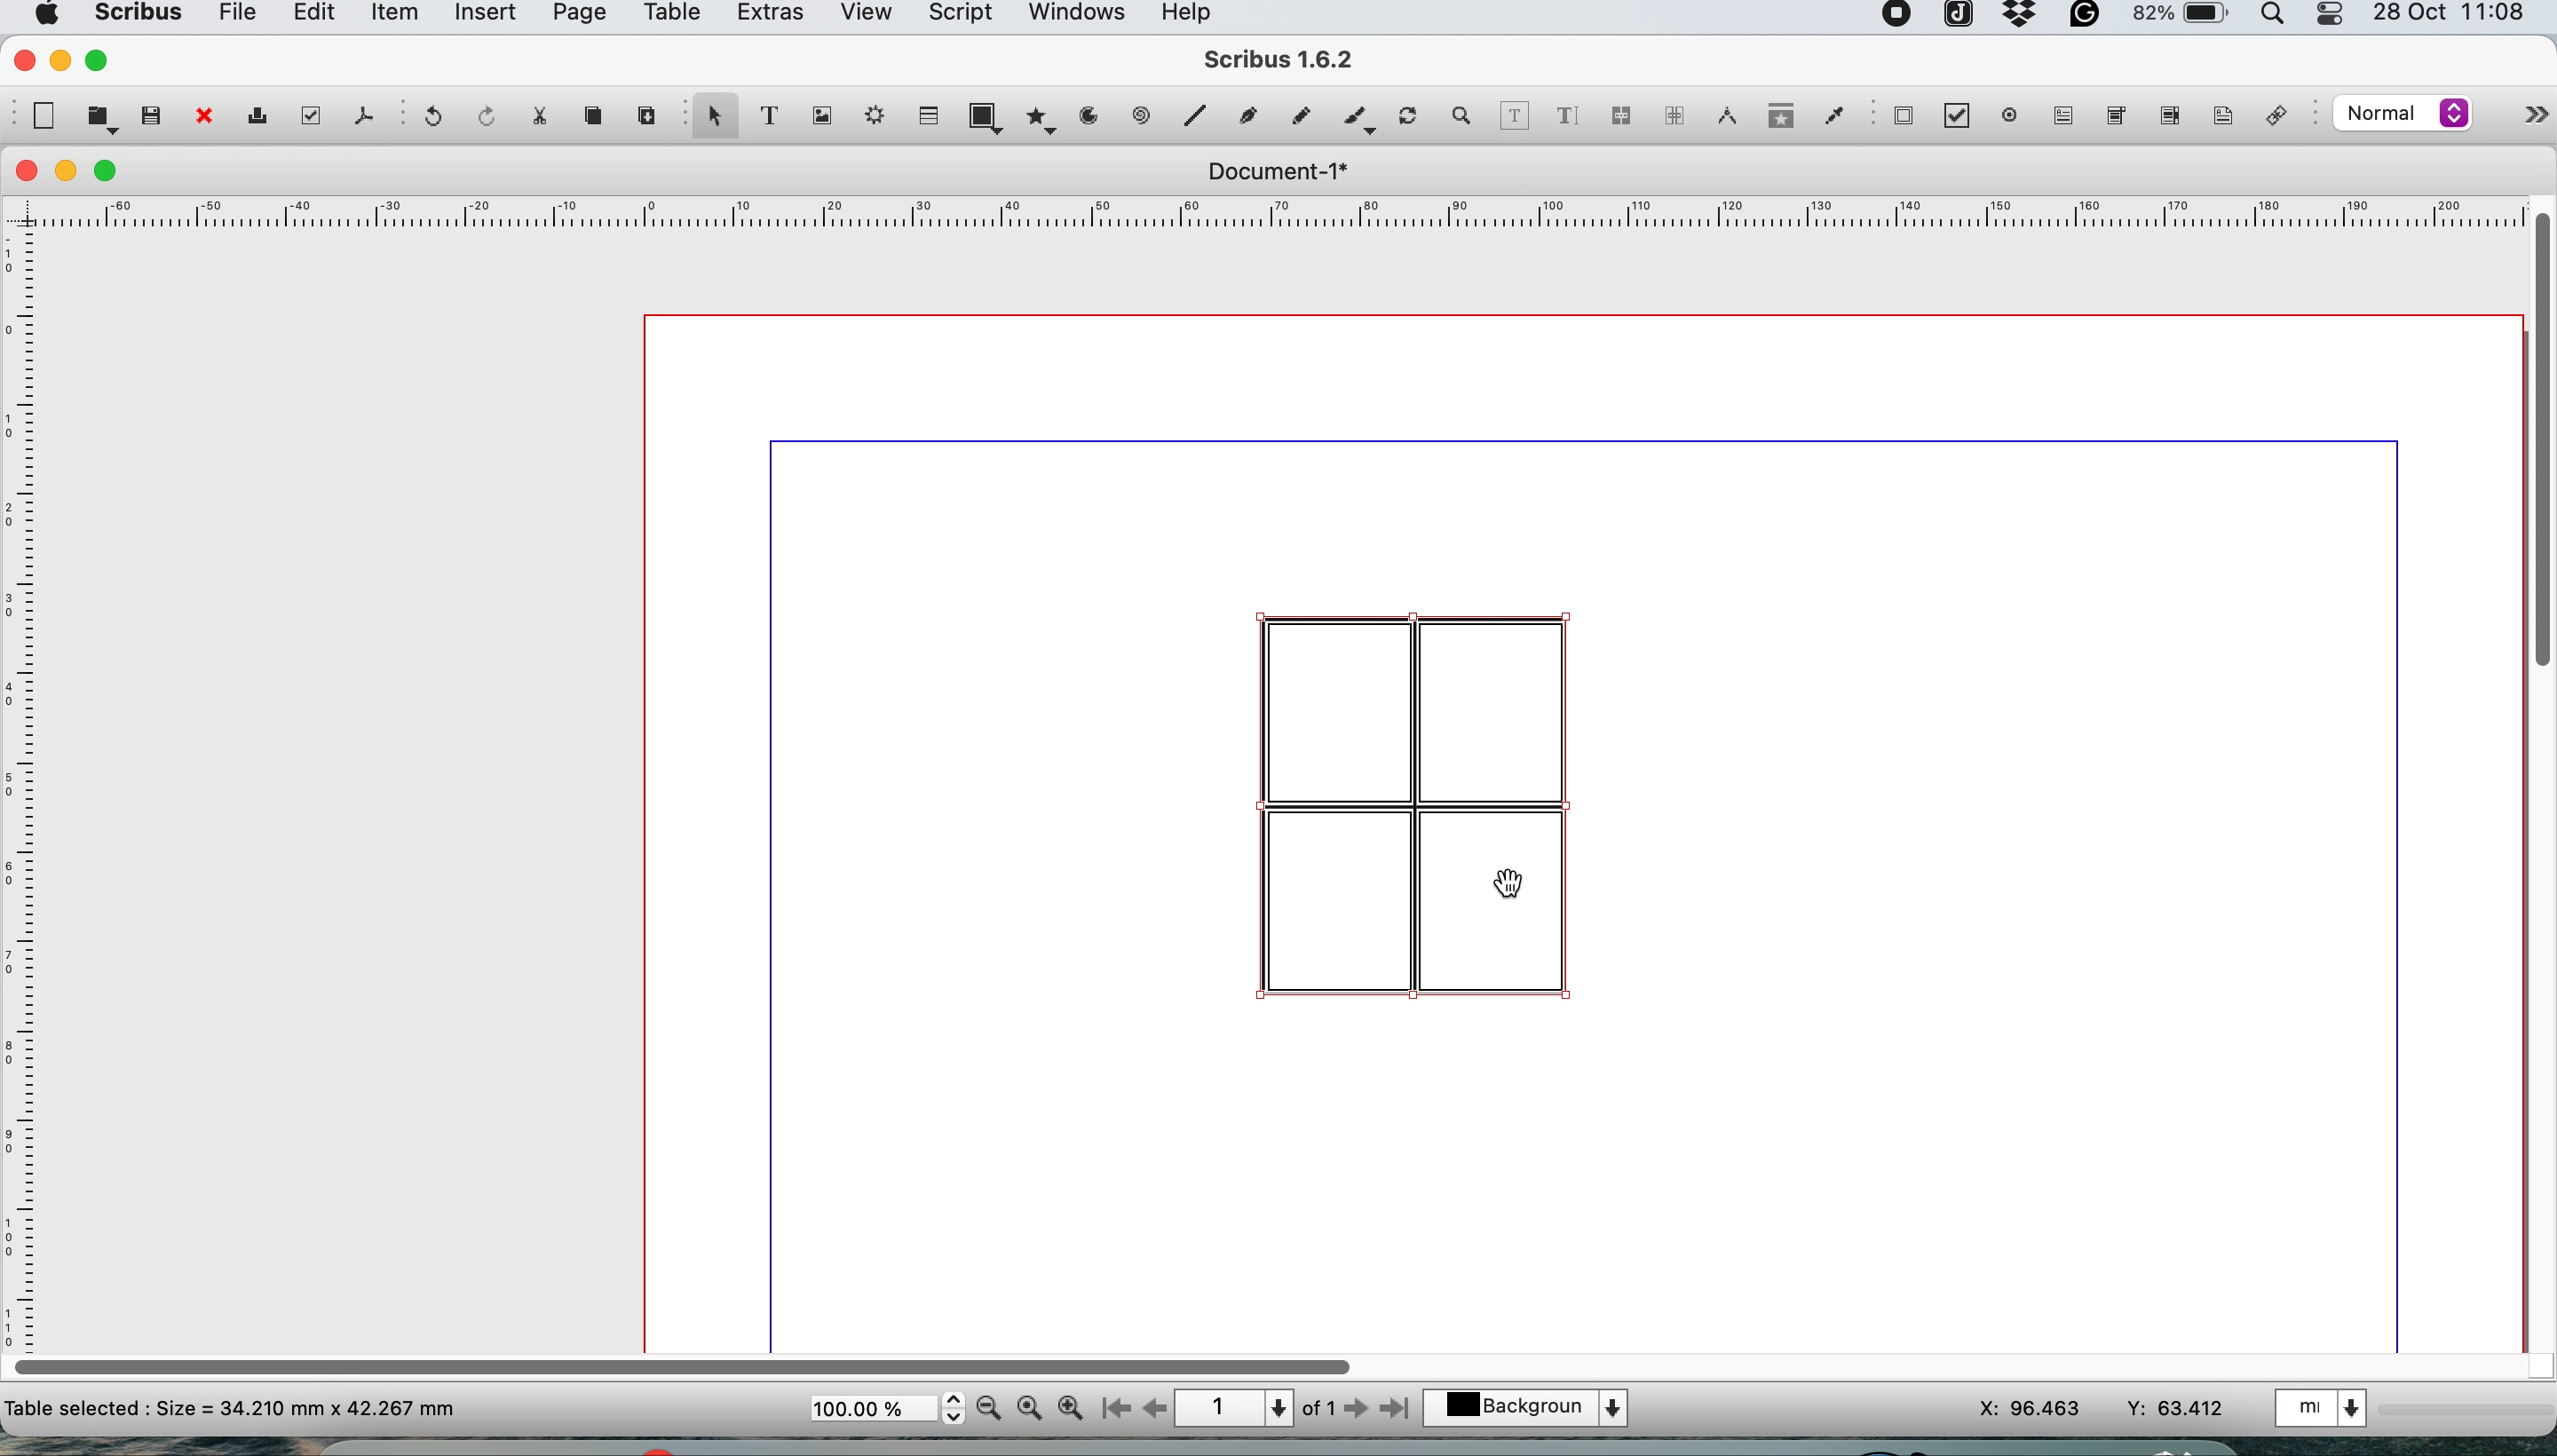 The image size is (2557, 1456). What do you see at coordinates (2282, 118) in the screenshot?
I see `link annotation` at bounding box center [2282, 118].